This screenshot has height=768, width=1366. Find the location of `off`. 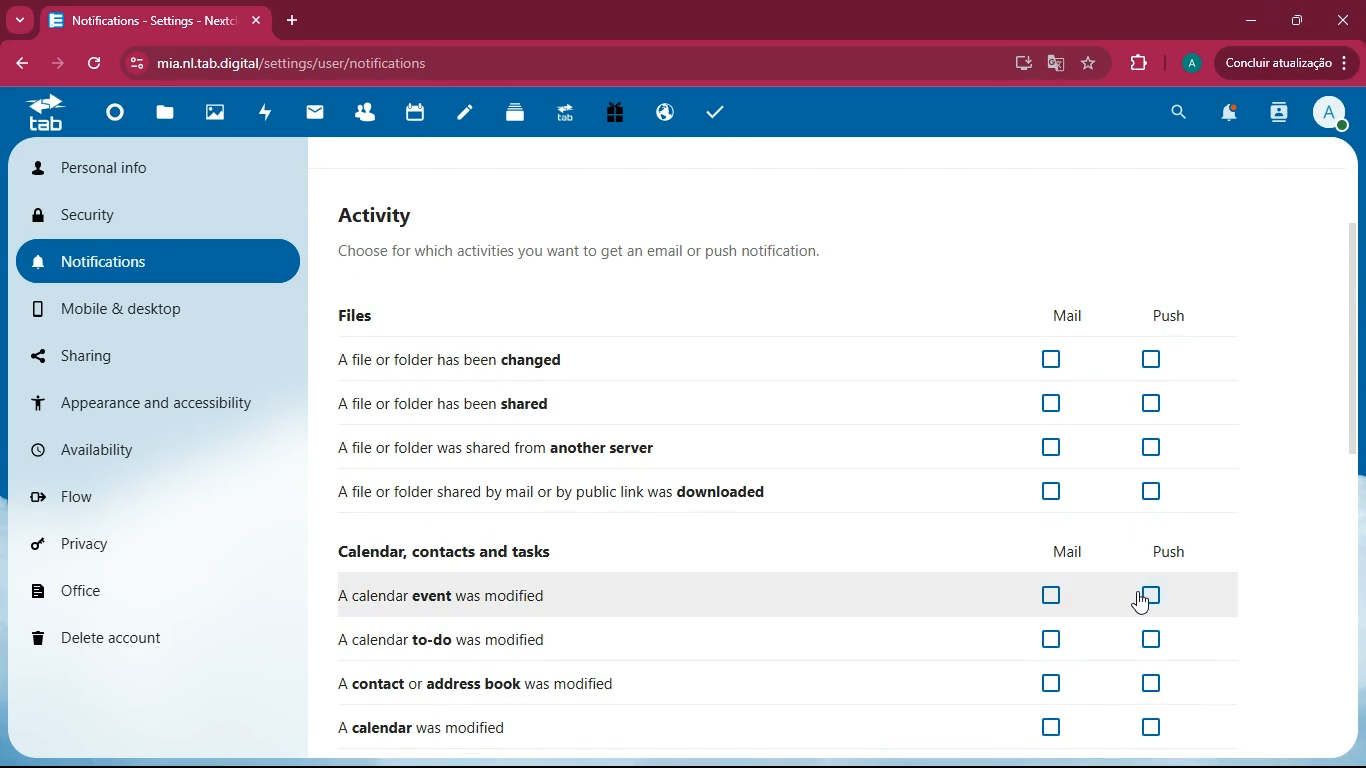

off is located at coordinates (1049, 639).